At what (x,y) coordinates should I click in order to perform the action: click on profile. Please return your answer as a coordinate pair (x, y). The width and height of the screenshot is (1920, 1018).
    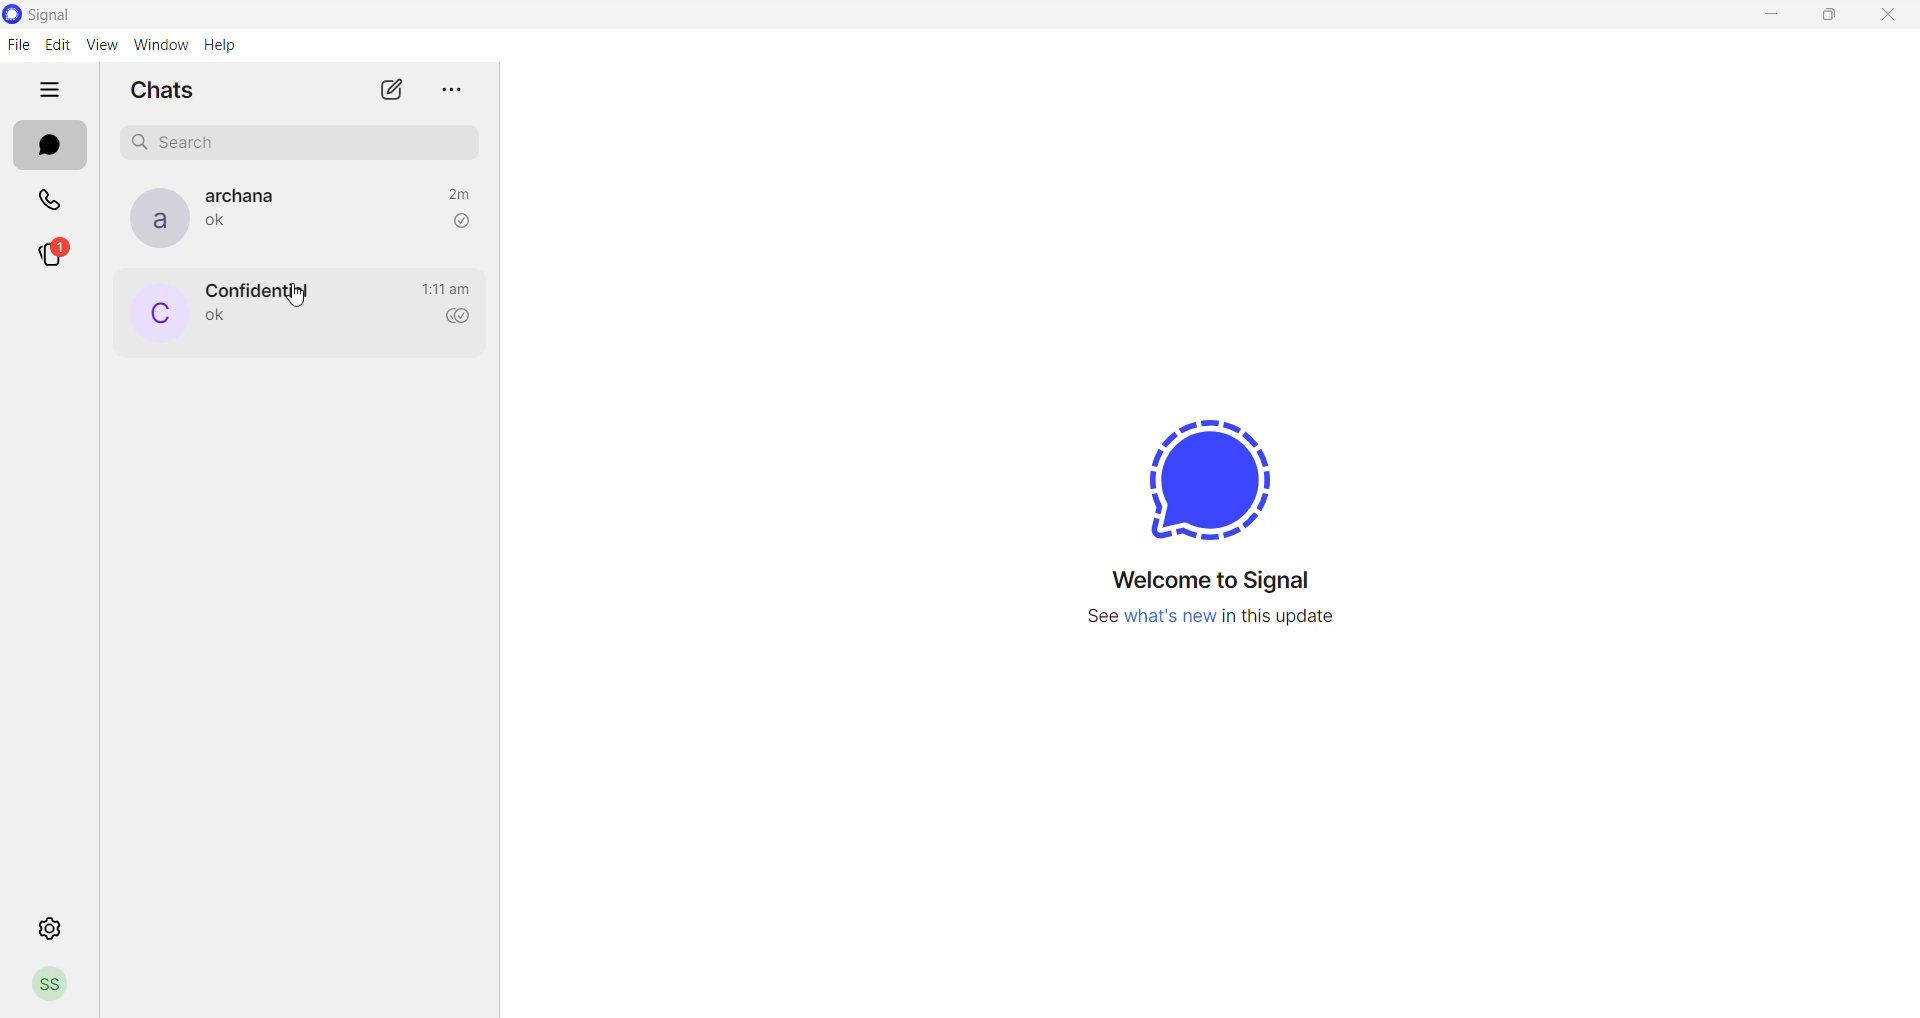
    Looking at the image, I should click on (49, 987).